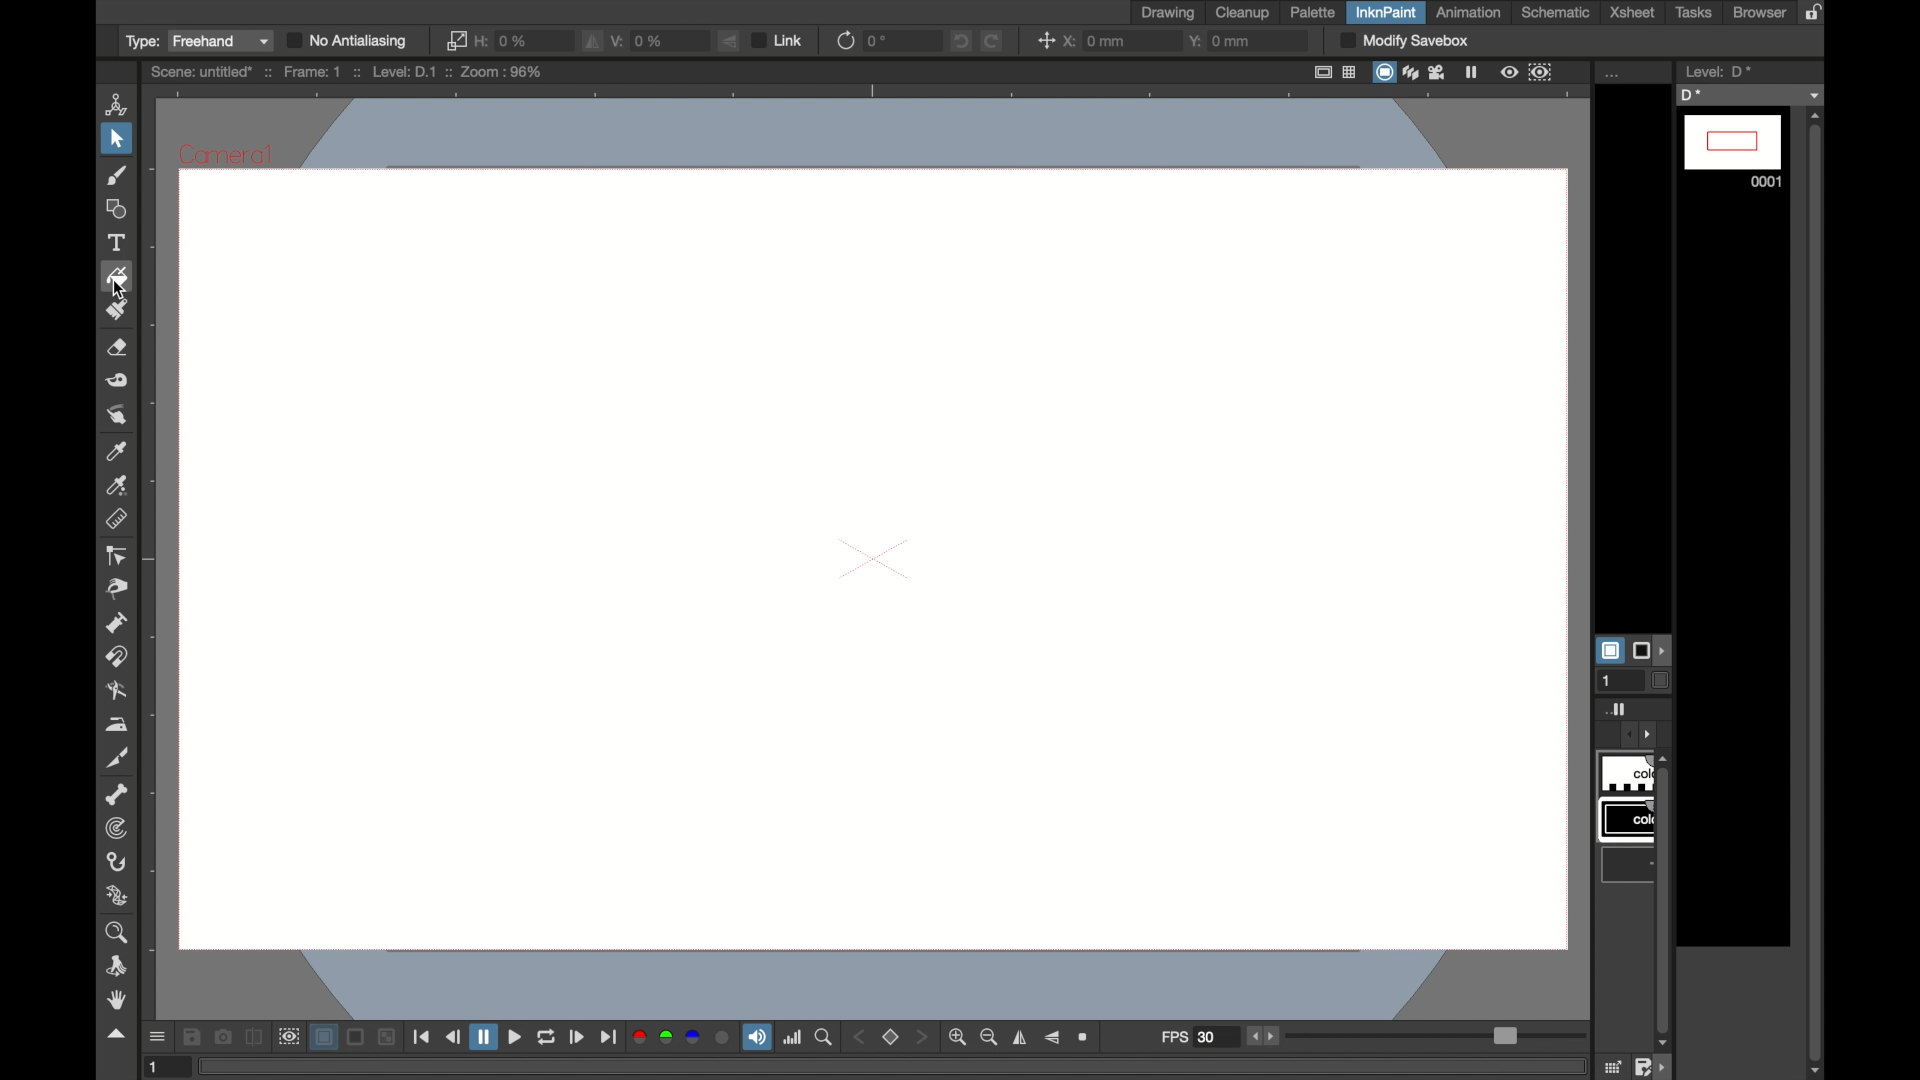 This screenshot has height=1080, width=1920. Describe the element at coordinates (113, 208) in the screenshot. I see `shape tool` at that location.